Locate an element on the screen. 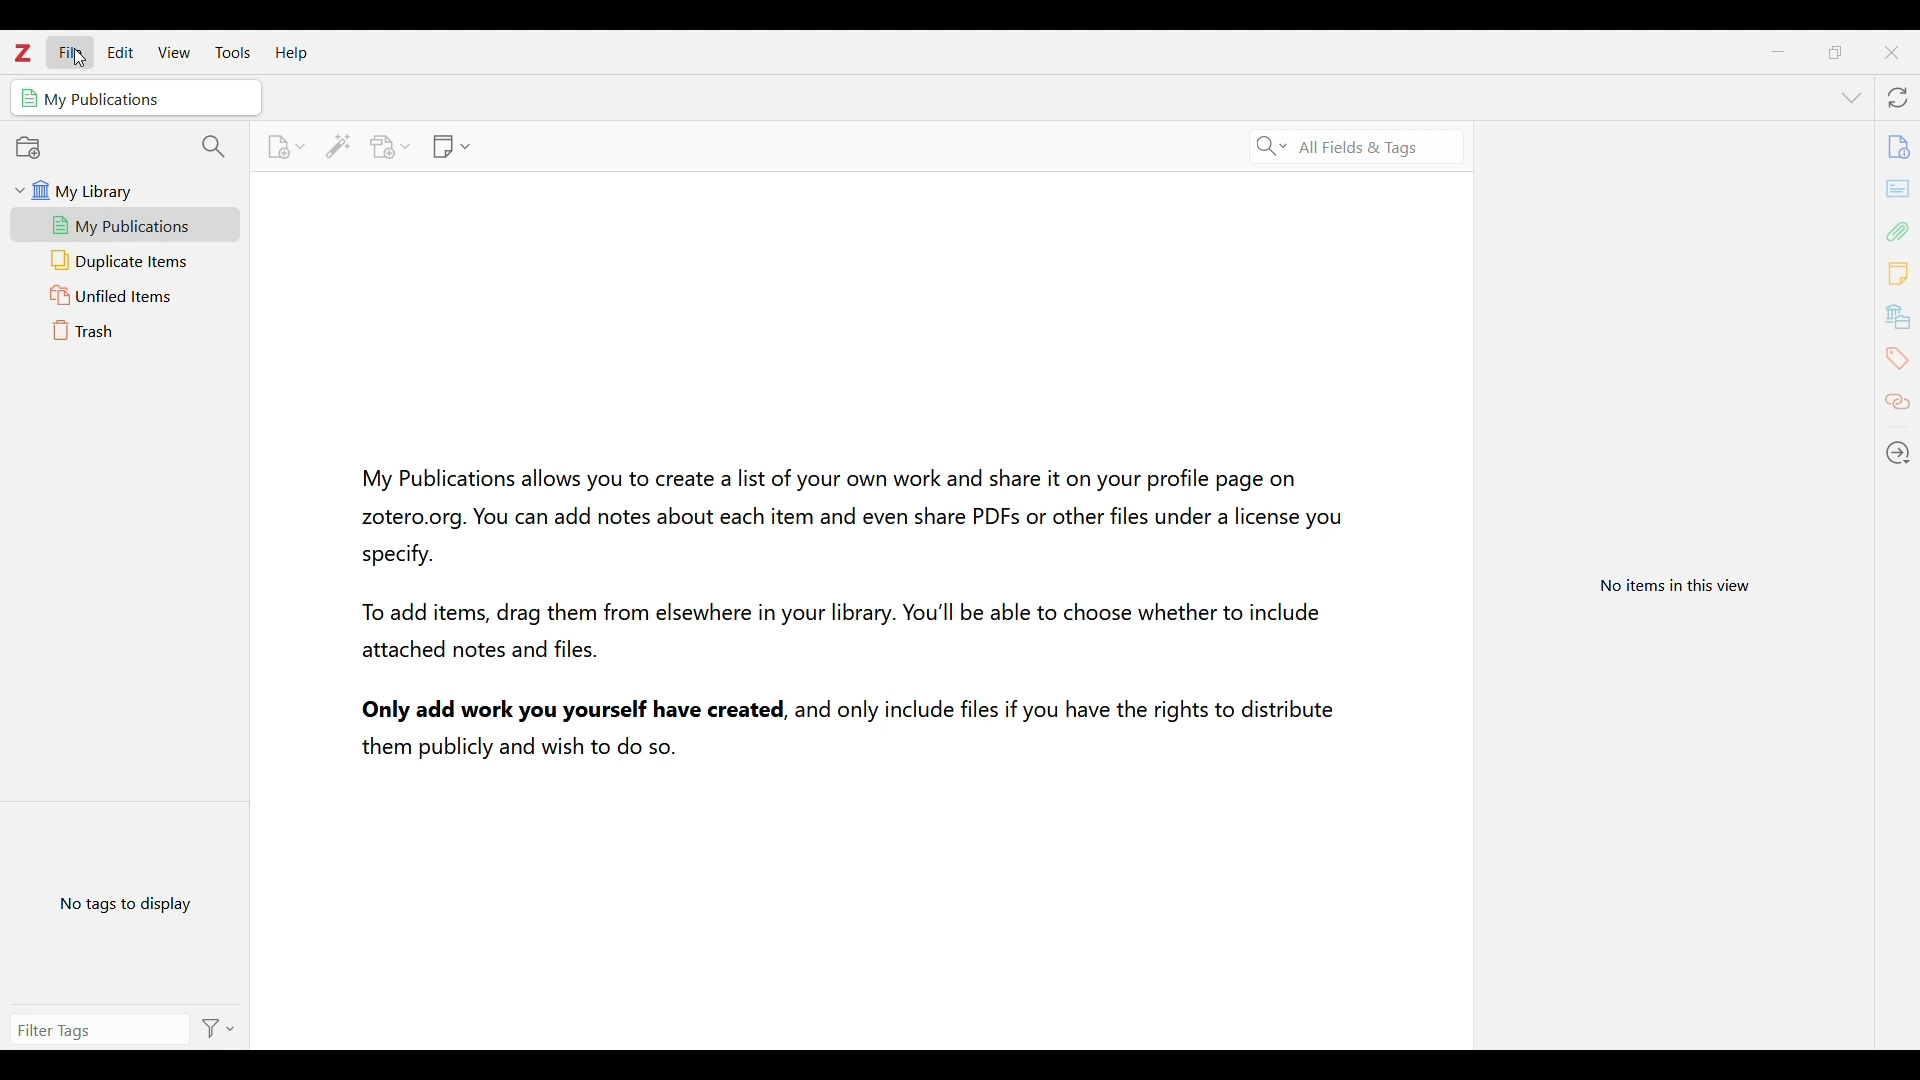 The image size is (1920, 1080). My Publications allows you to create a list of your own work and share it on your profile page onzotero.org. You can add notes about each item and even share PDFs or other files under a license you specify. To add items, drag  them from elsewhere in your library. You'll be able to choose whether to include attached notes and files. Only add work you yourself have created, and only include files if you have the rights to distribute, them publicly and wish to do so. is located at coordinates (848, 607).